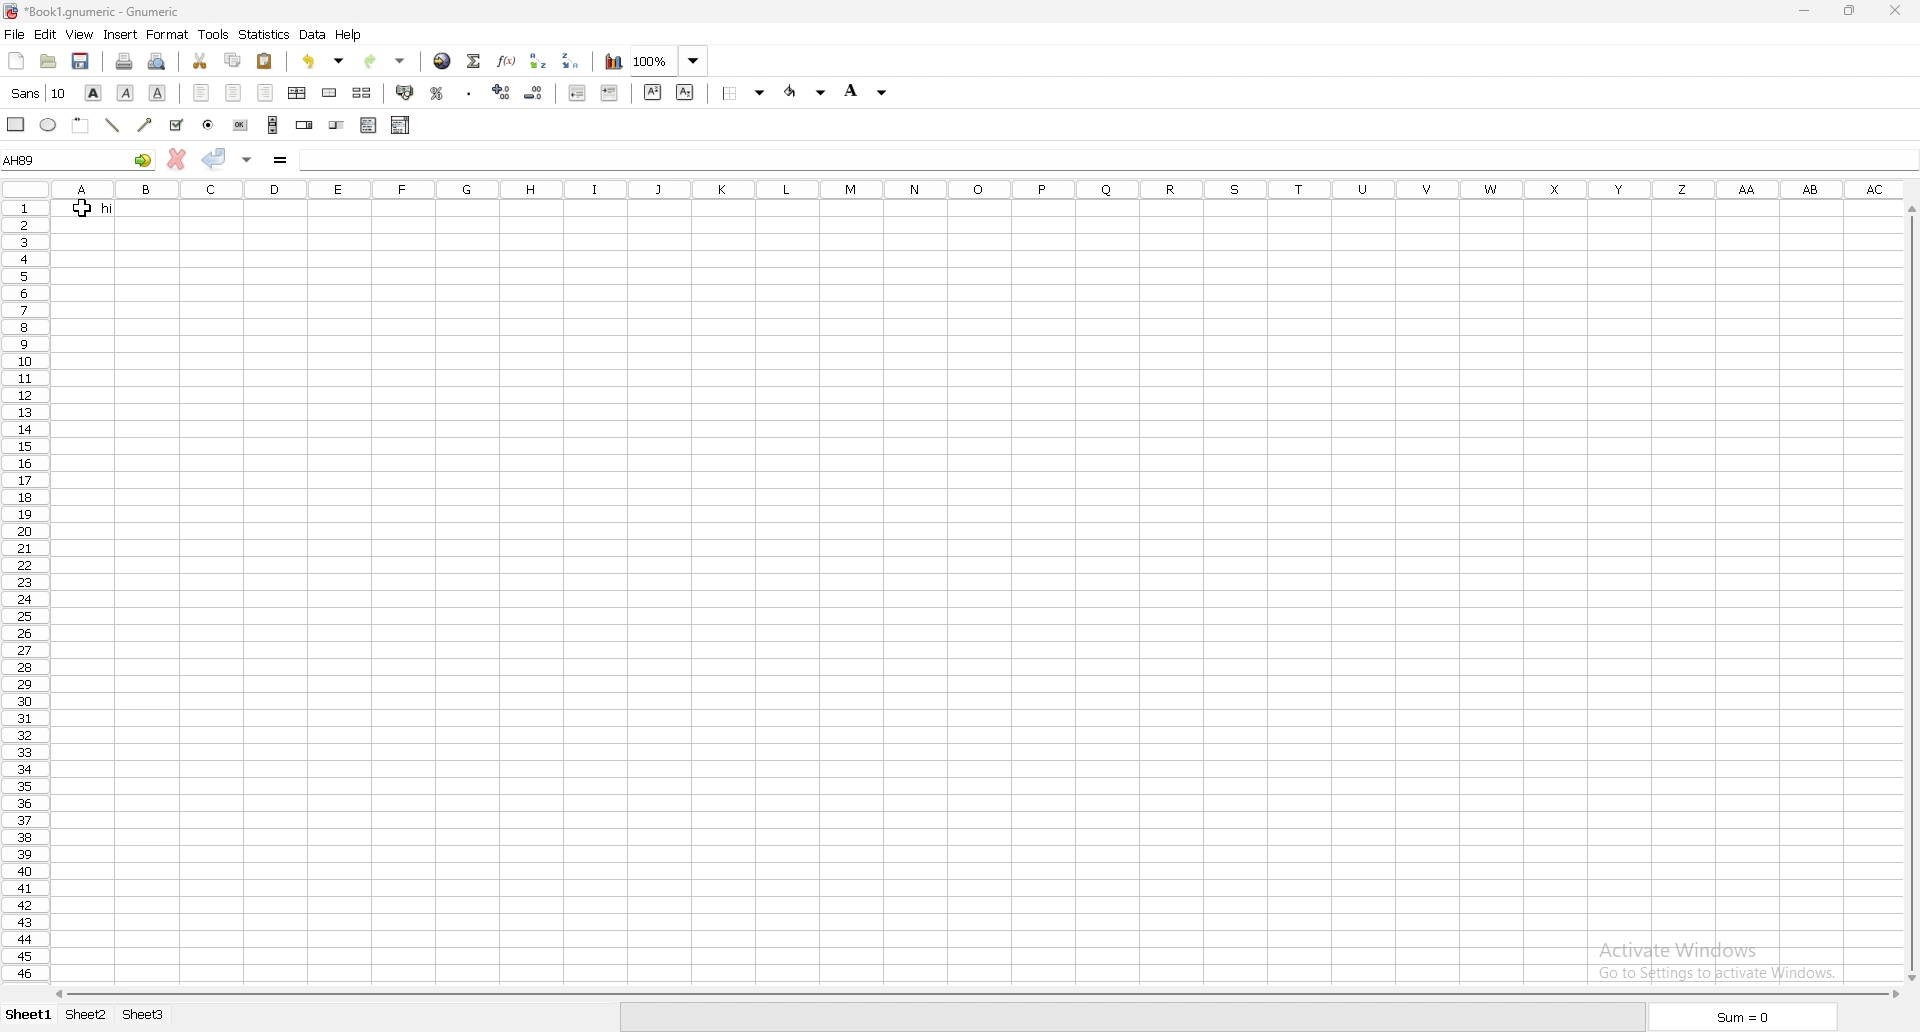 The image size is (1920, 1032). I want to click on resize, so click(1851, 11).